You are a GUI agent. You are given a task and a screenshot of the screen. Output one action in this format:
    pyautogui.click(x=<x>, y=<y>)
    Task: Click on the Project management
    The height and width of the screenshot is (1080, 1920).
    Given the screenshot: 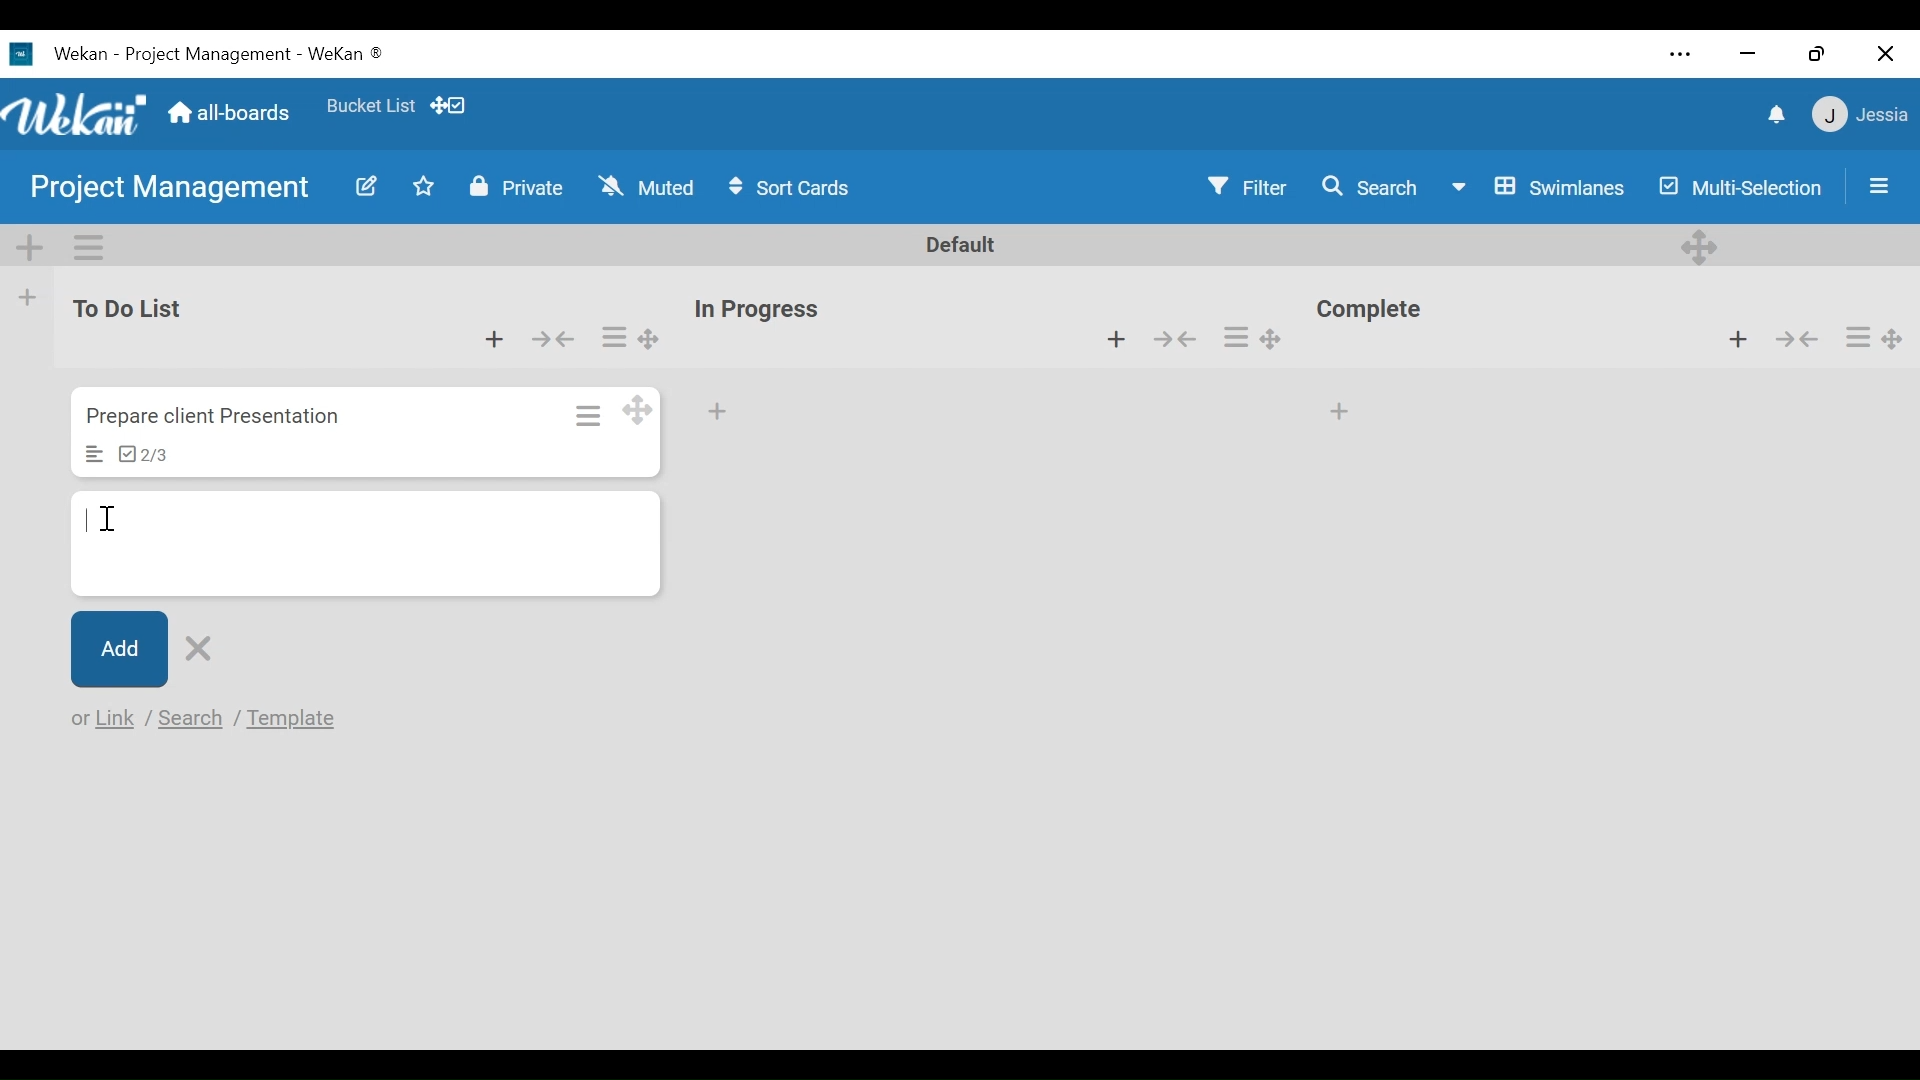 What is the action you would take?
    pyautogui.click(x=161, y=189)
    